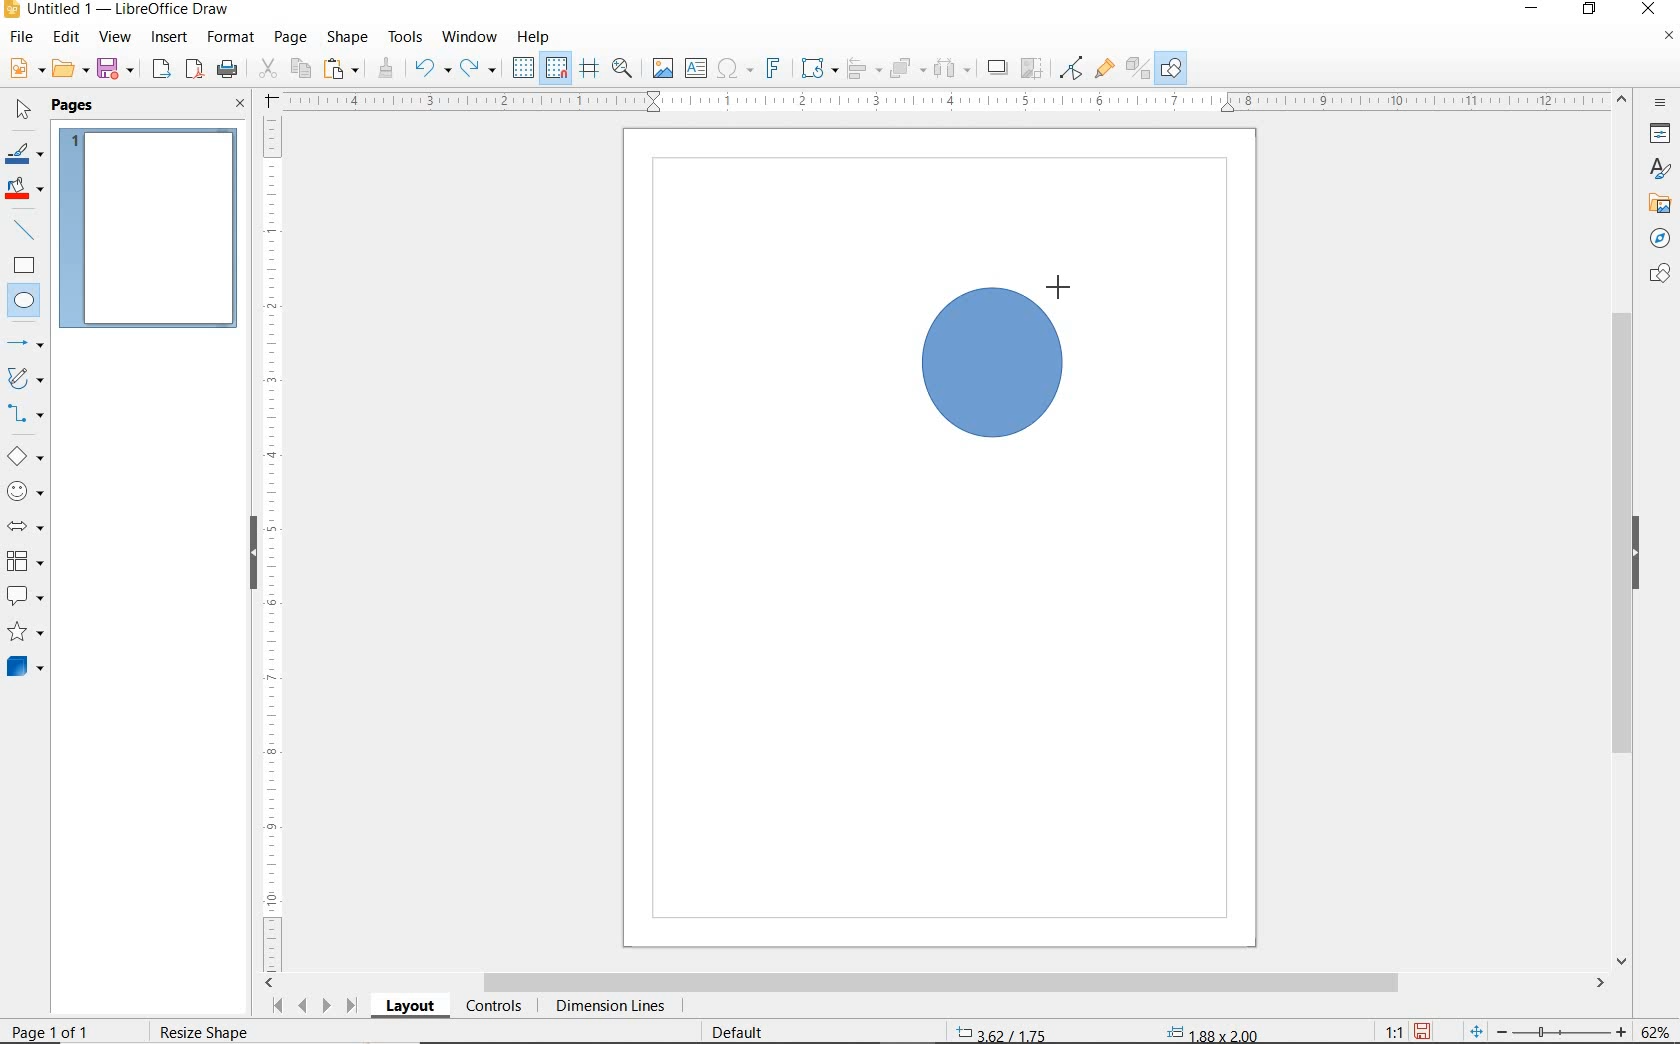 The height and width of the screenshot is (1044, 1680). Describe the element at coordinates (149, 234) in the screenshot. I see `PAGE 1` at that location.